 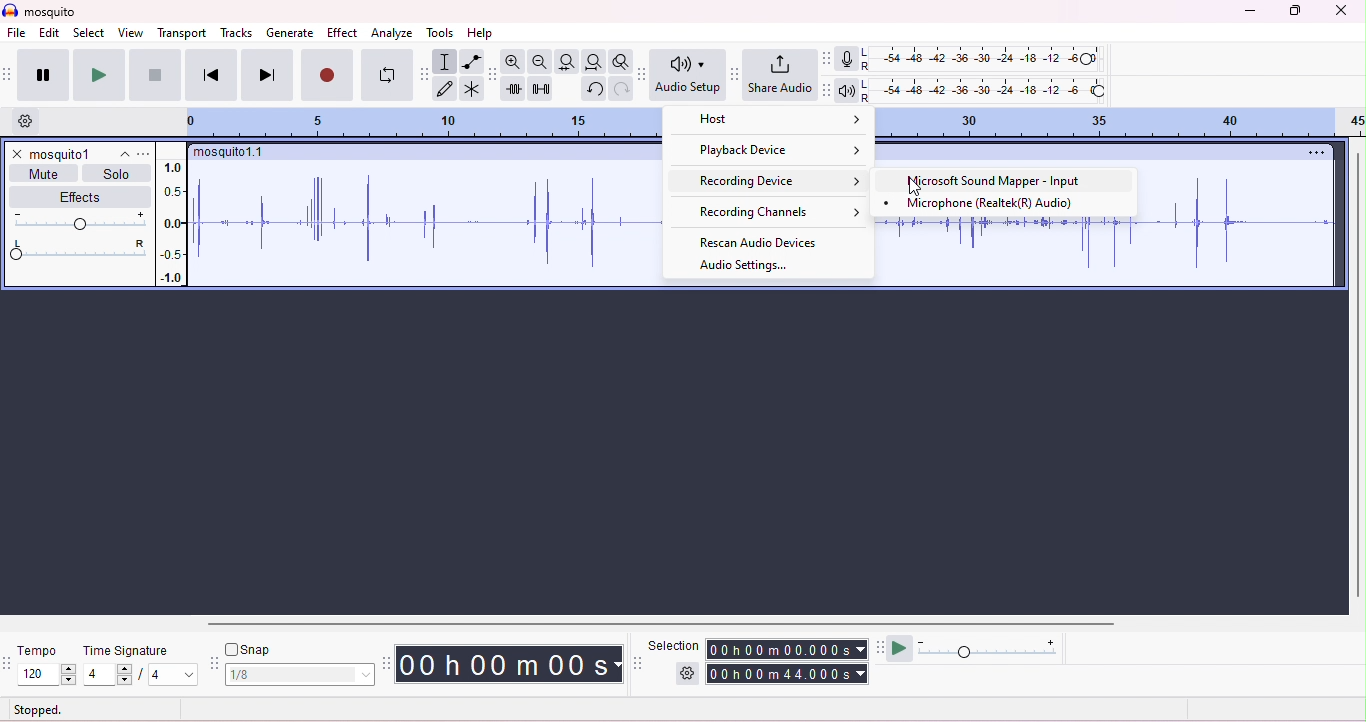 What do you see at coordinates (688, 672) in the screenshot?
I see `selection options` at bounding box center [688, 672].